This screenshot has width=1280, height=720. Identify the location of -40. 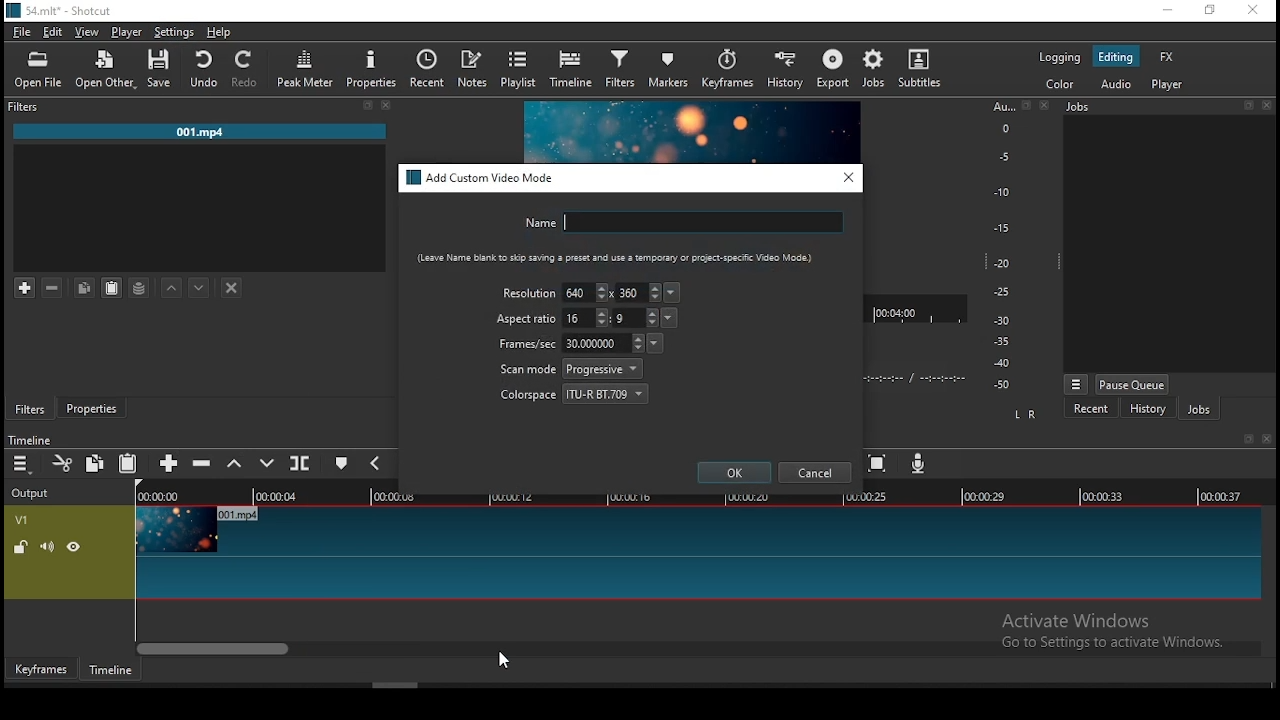
(1002, 363).